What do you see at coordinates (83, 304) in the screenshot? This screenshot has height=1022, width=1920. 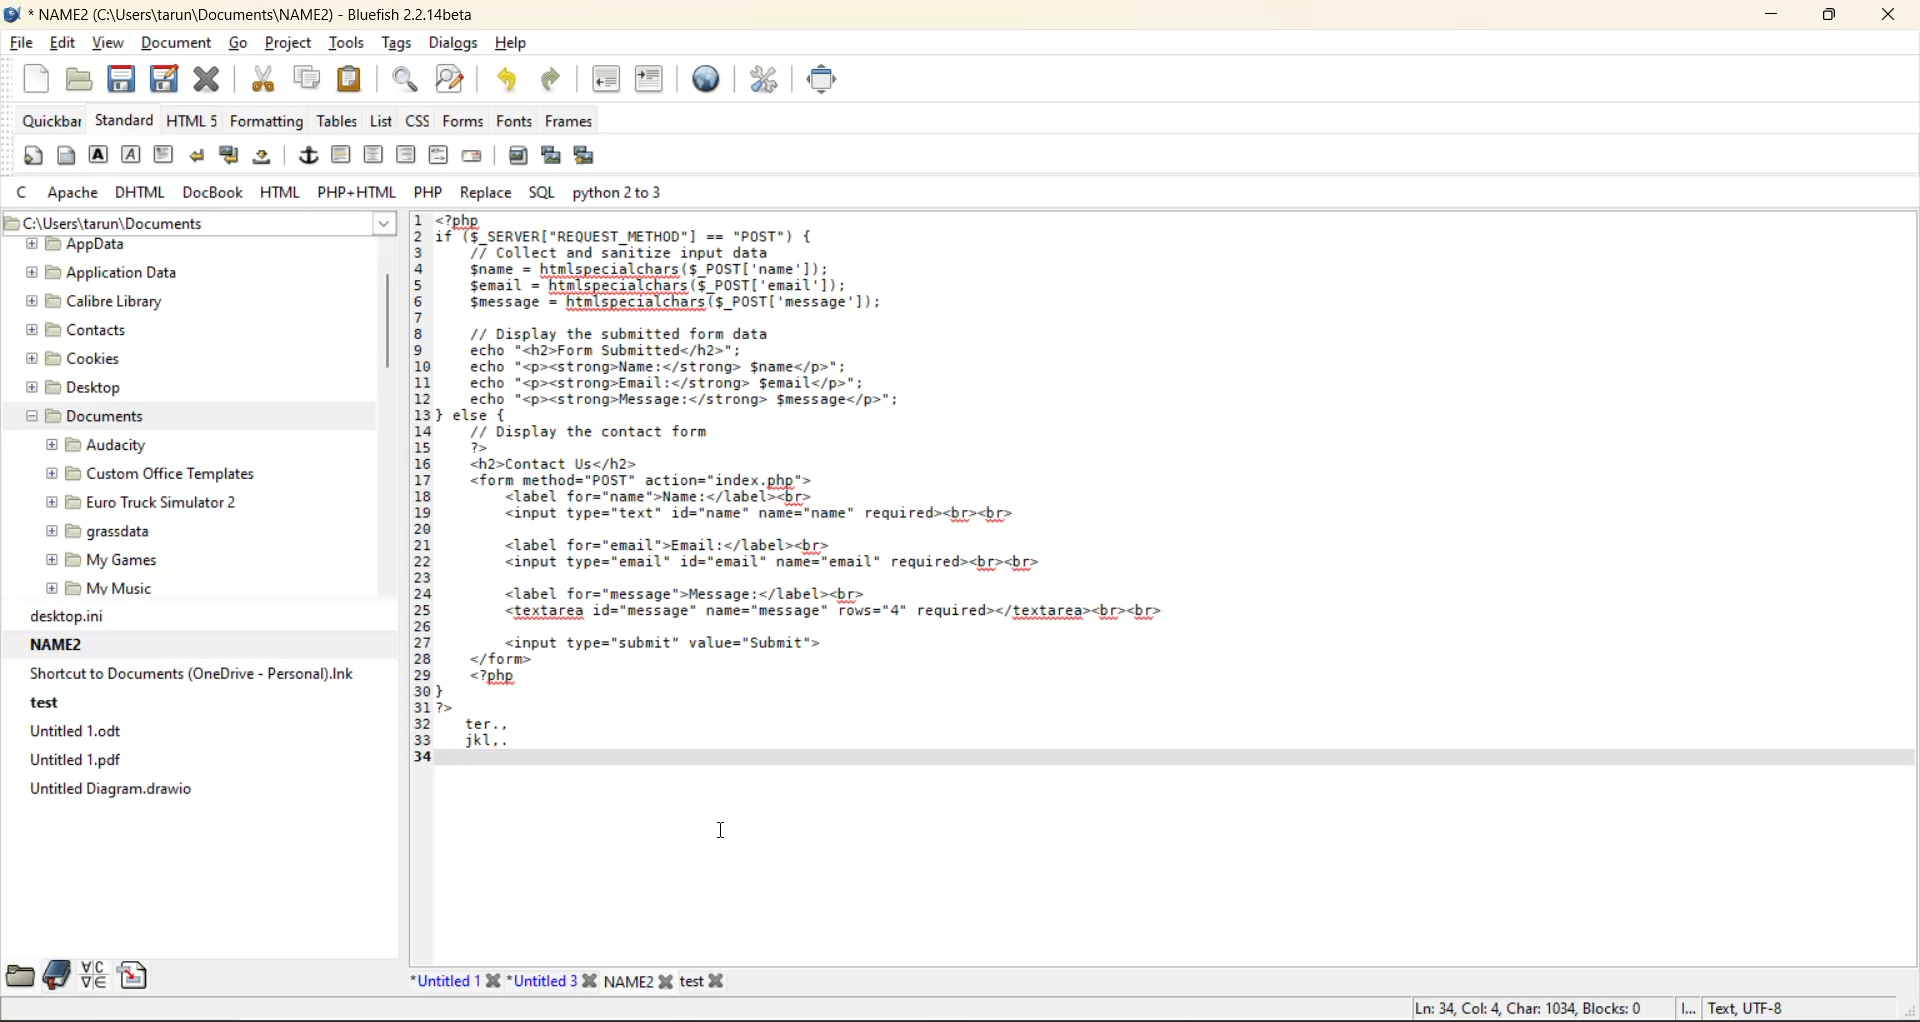 I see `Calibre Library` at bounding box center [83, 304].